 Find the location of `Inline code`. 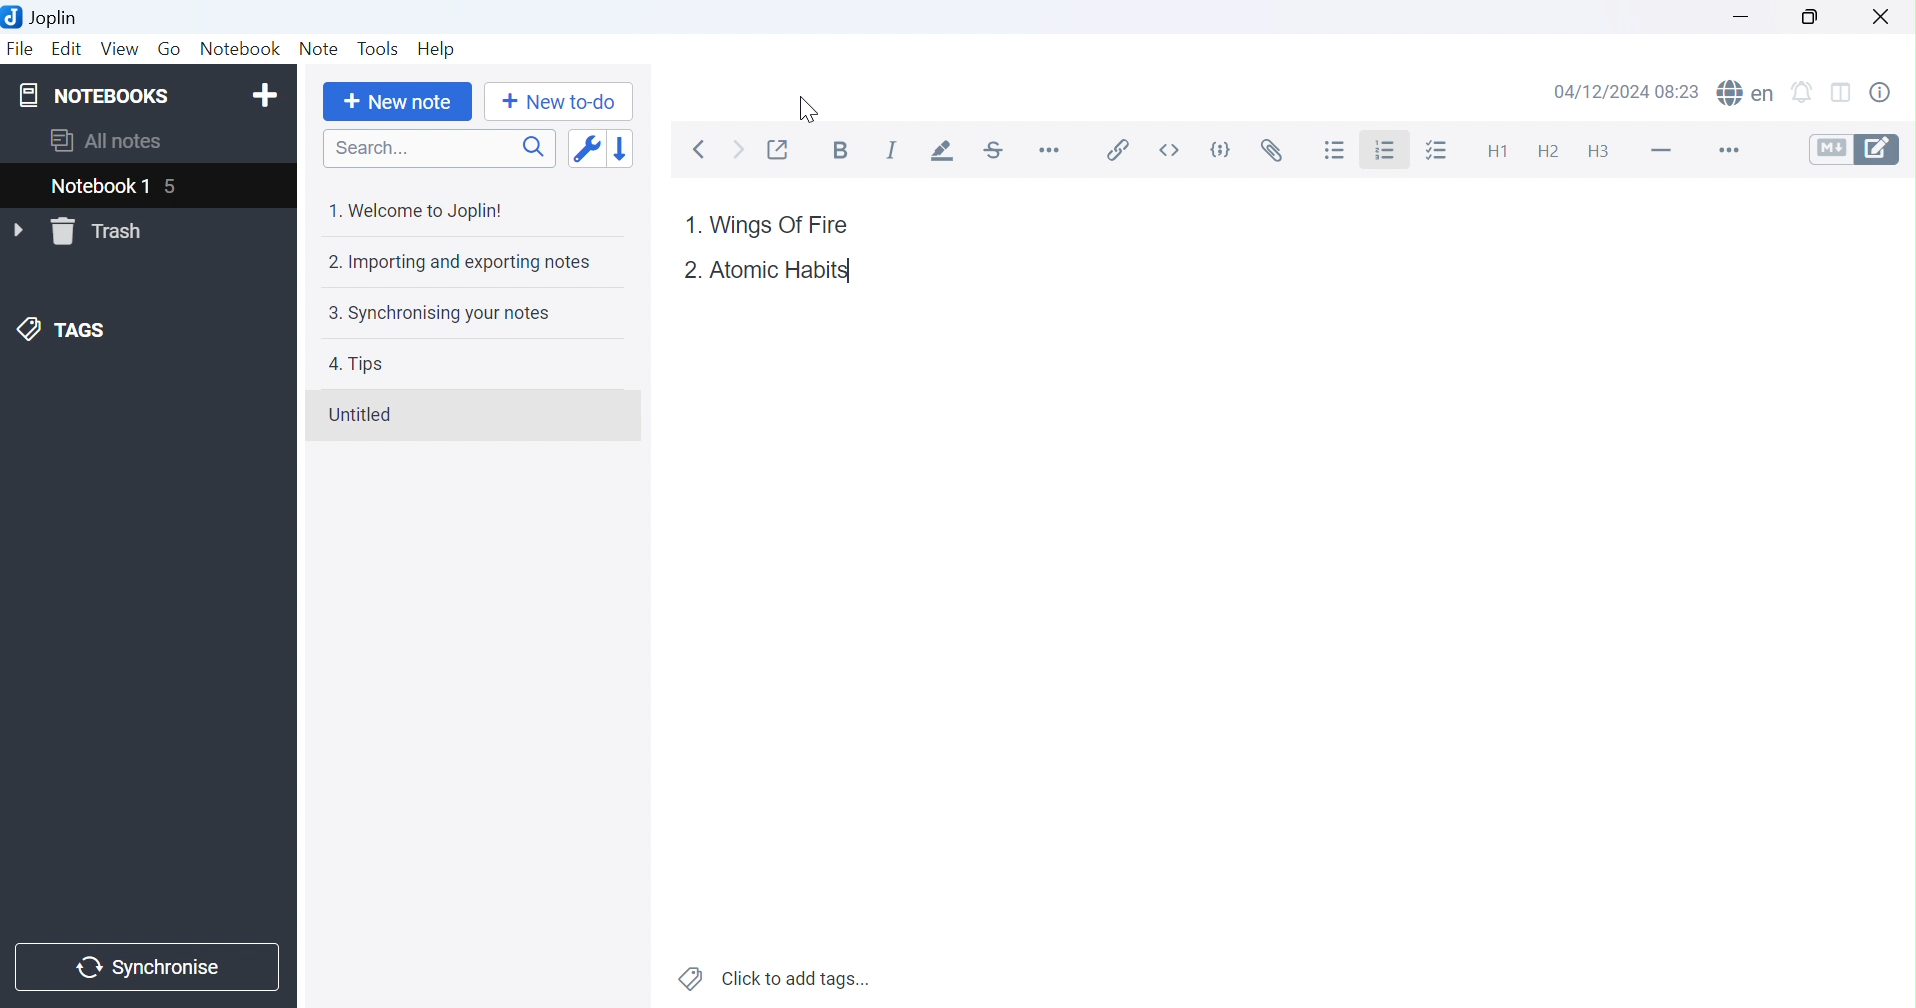

Inline code is located at coordinates (1168, 150).